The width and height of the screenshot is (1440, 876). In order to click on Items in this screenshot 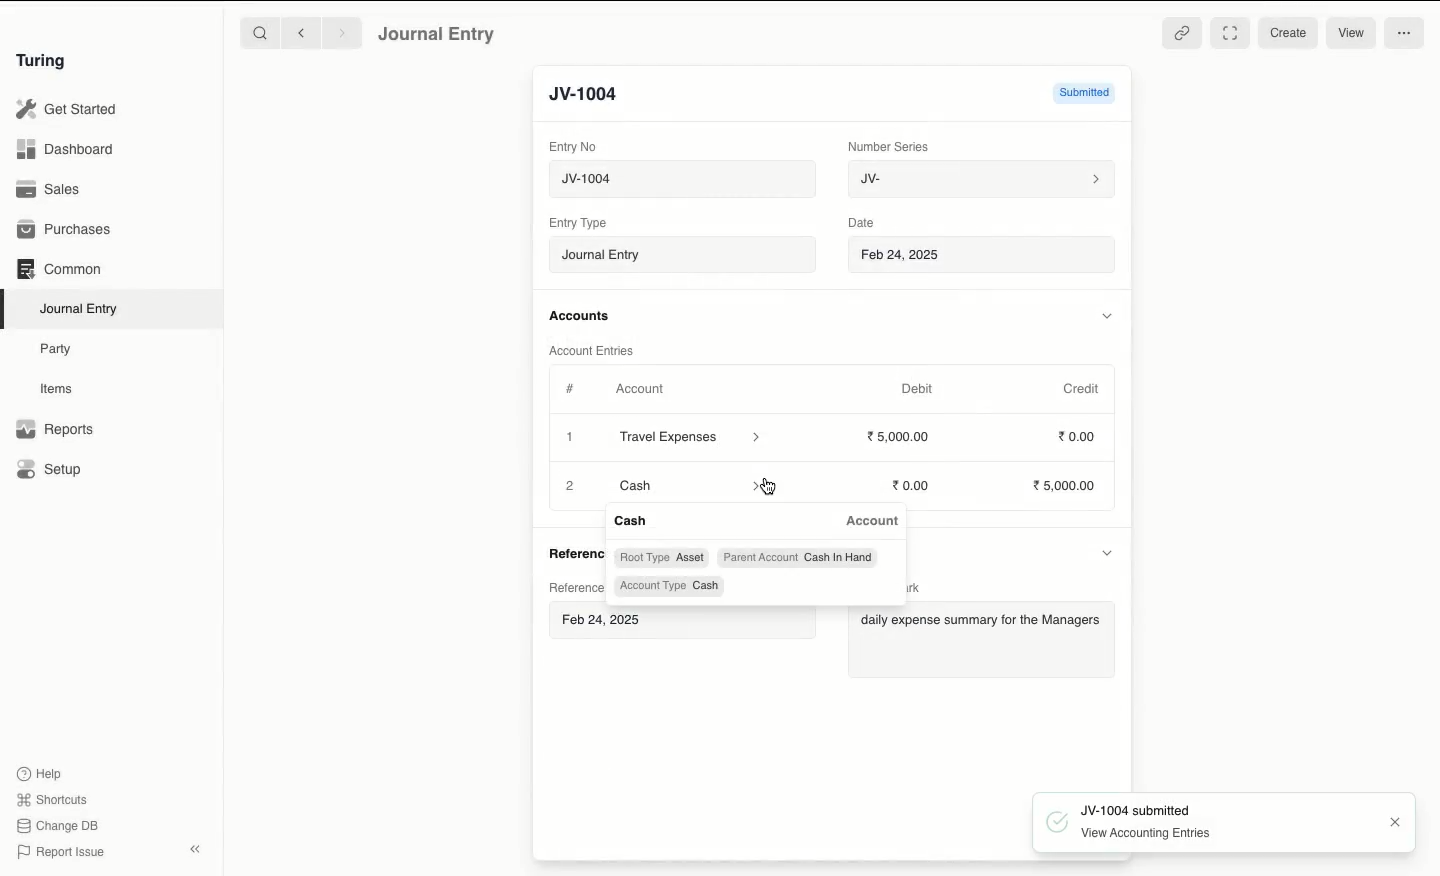, I will do `click(57, 388)`.